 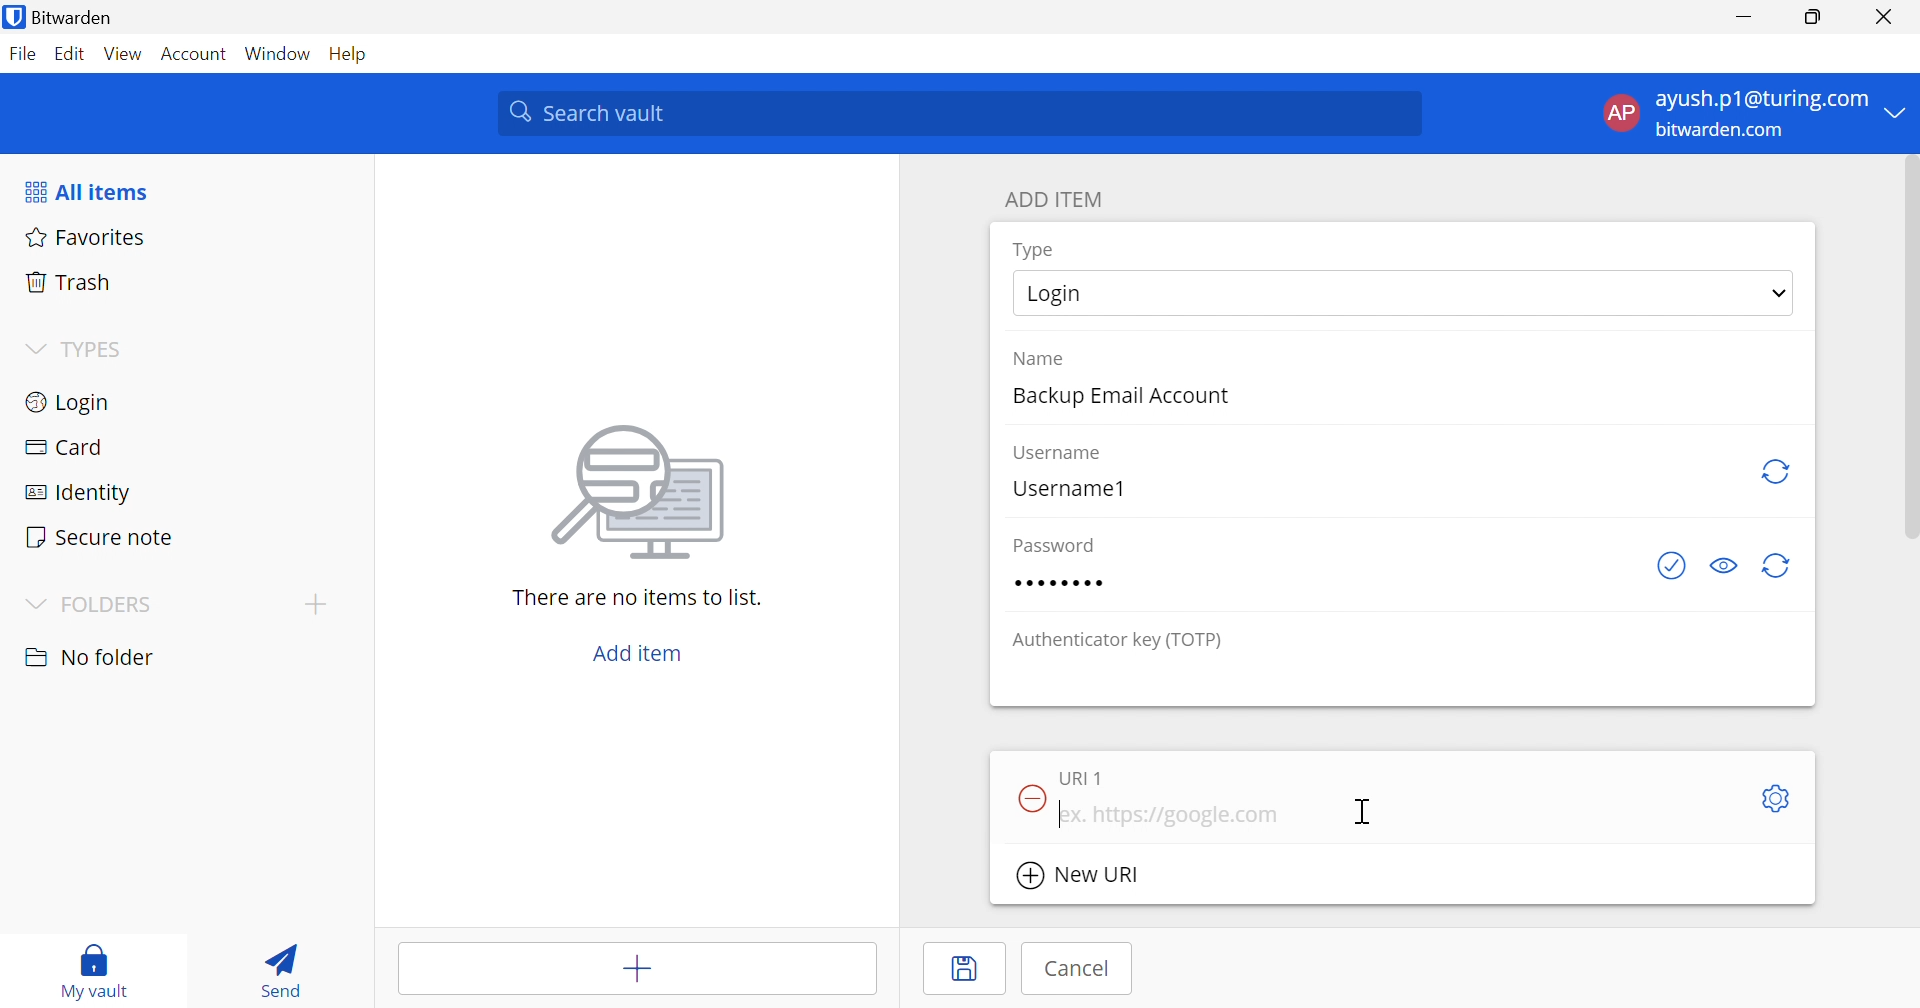 What do you see at coordinates (35, 349) in the screenshot?
I see `Drop Down` at bounding box center [35, 349].